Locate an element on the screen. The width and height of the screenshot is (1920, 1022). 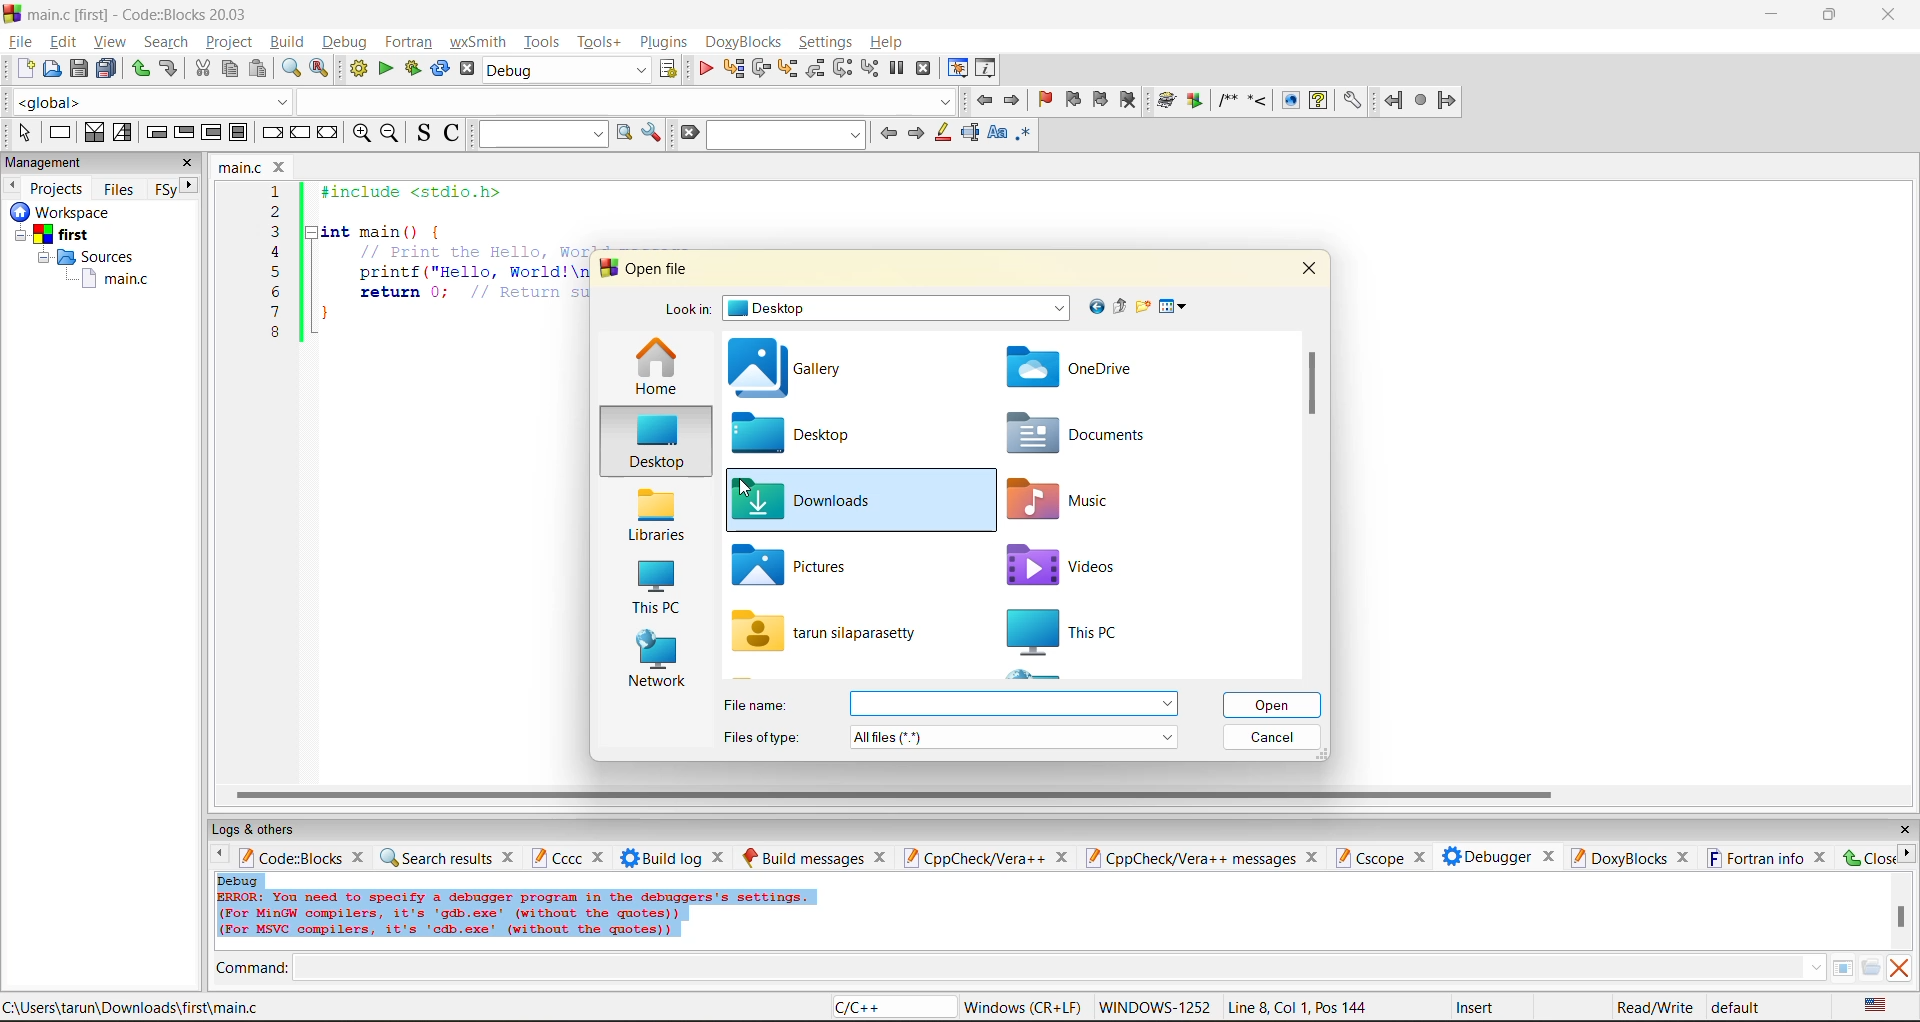
Windows (CR+LF) is located at coordinates (1025, 1007).